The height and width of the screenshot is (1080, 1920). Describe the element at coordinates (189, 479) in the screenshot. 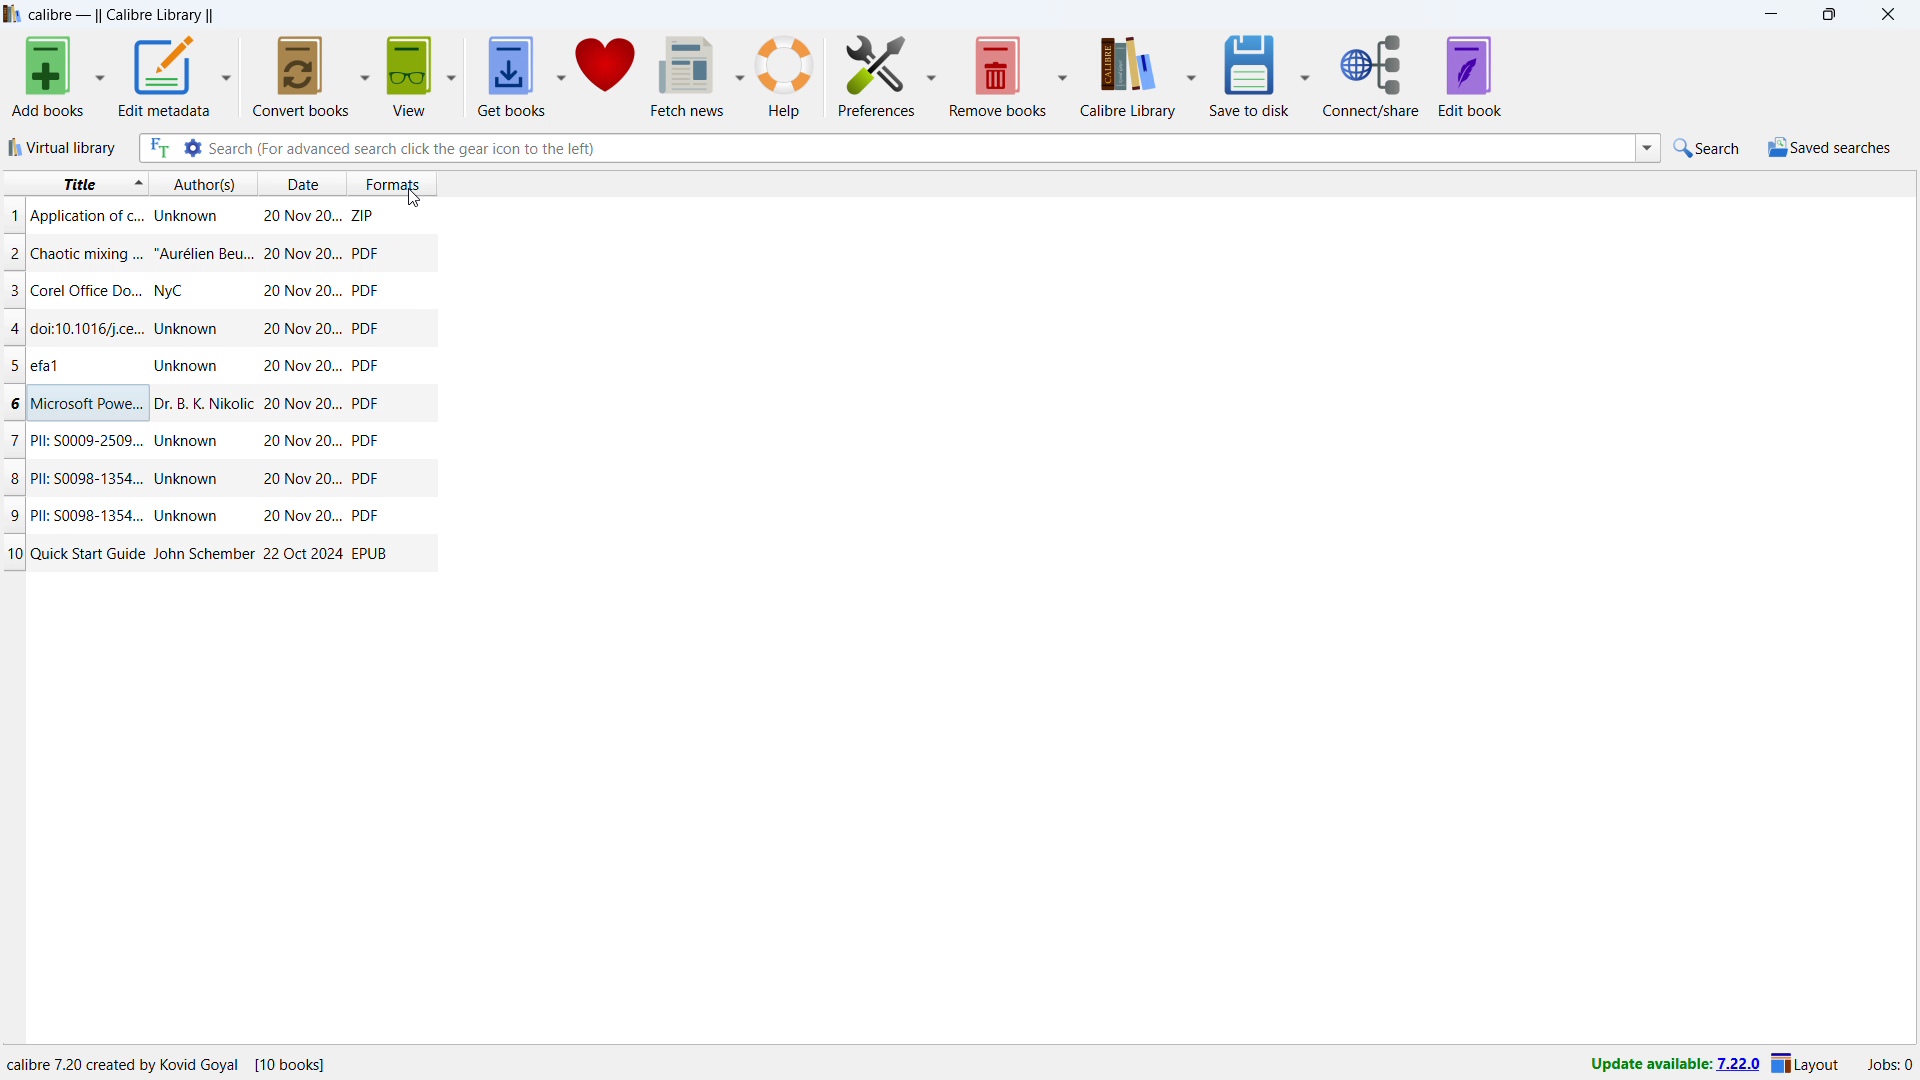

I see `author` at that location.